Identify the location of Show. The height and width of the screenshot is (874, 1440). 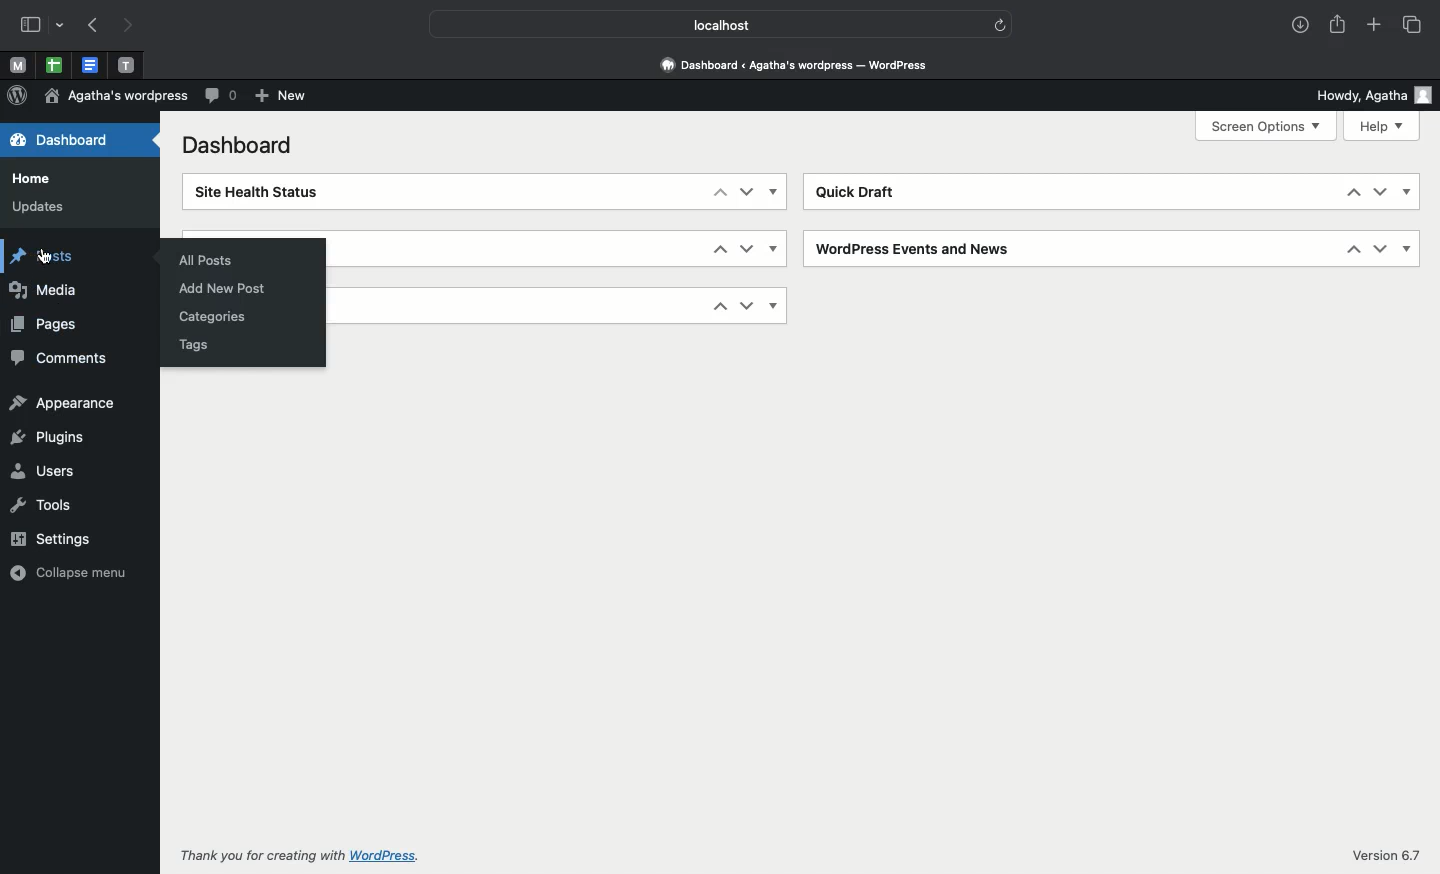
(777, 305).